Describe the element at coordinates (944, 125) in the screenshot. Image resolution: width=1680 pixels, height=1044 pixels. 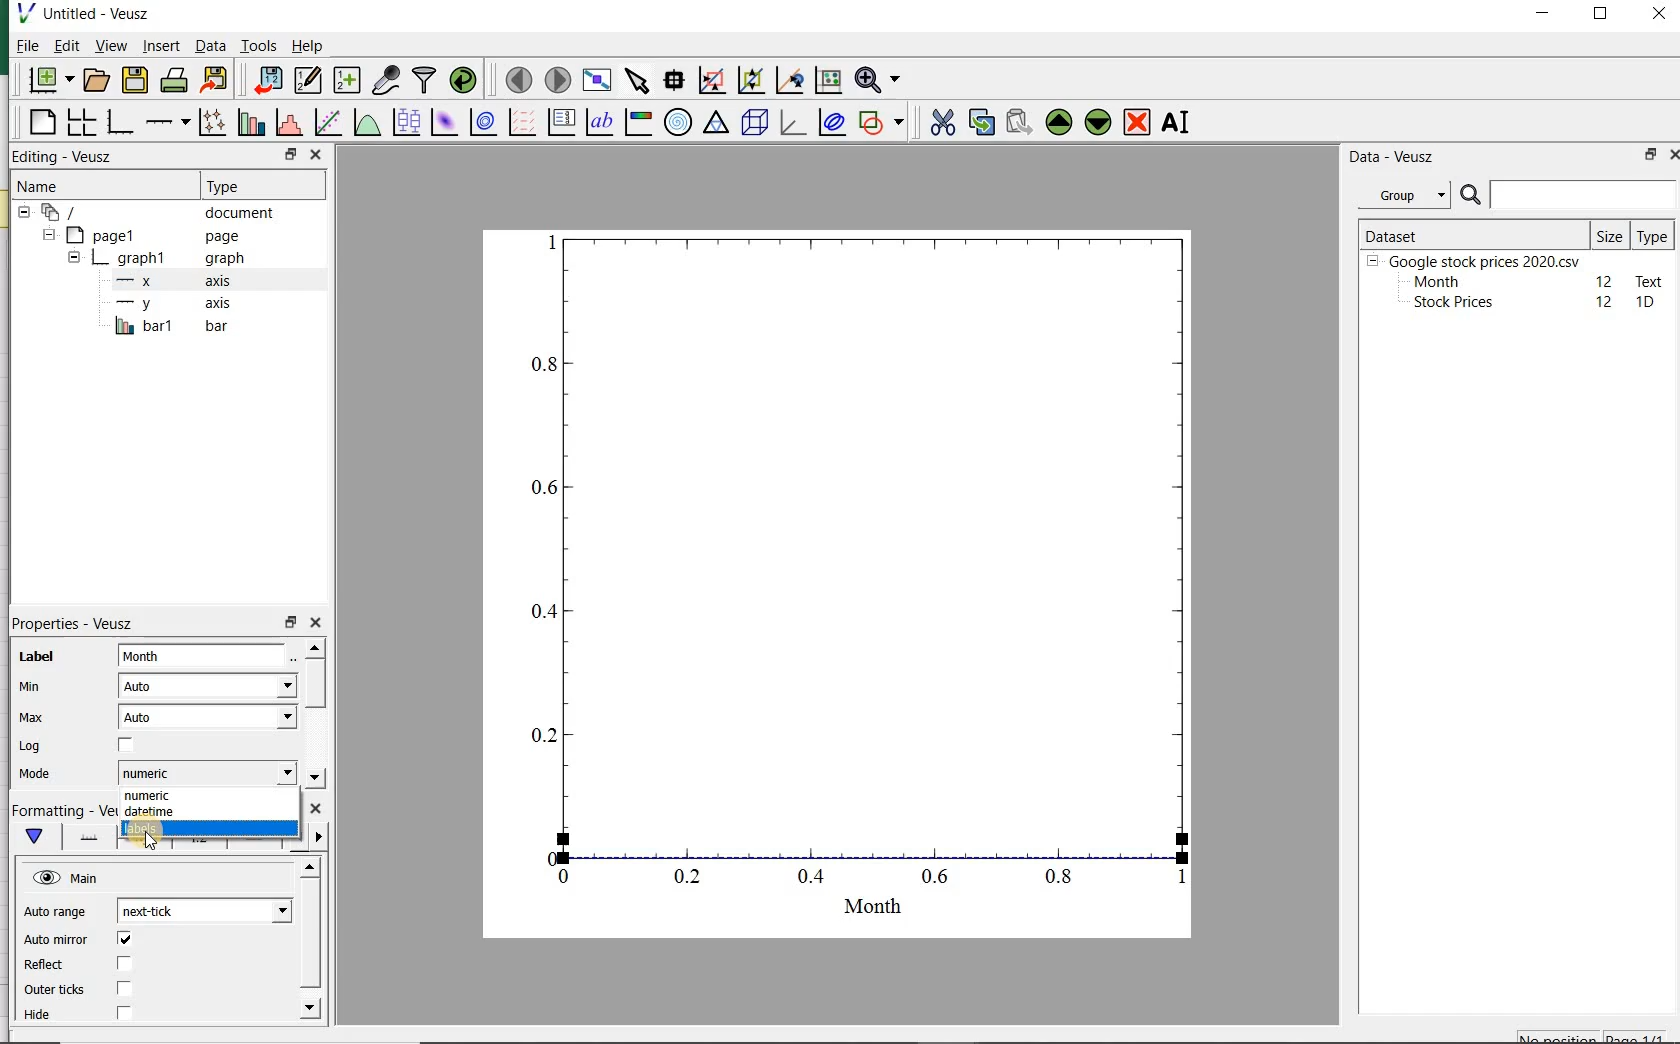
I see `cut the selected widget` at that location.